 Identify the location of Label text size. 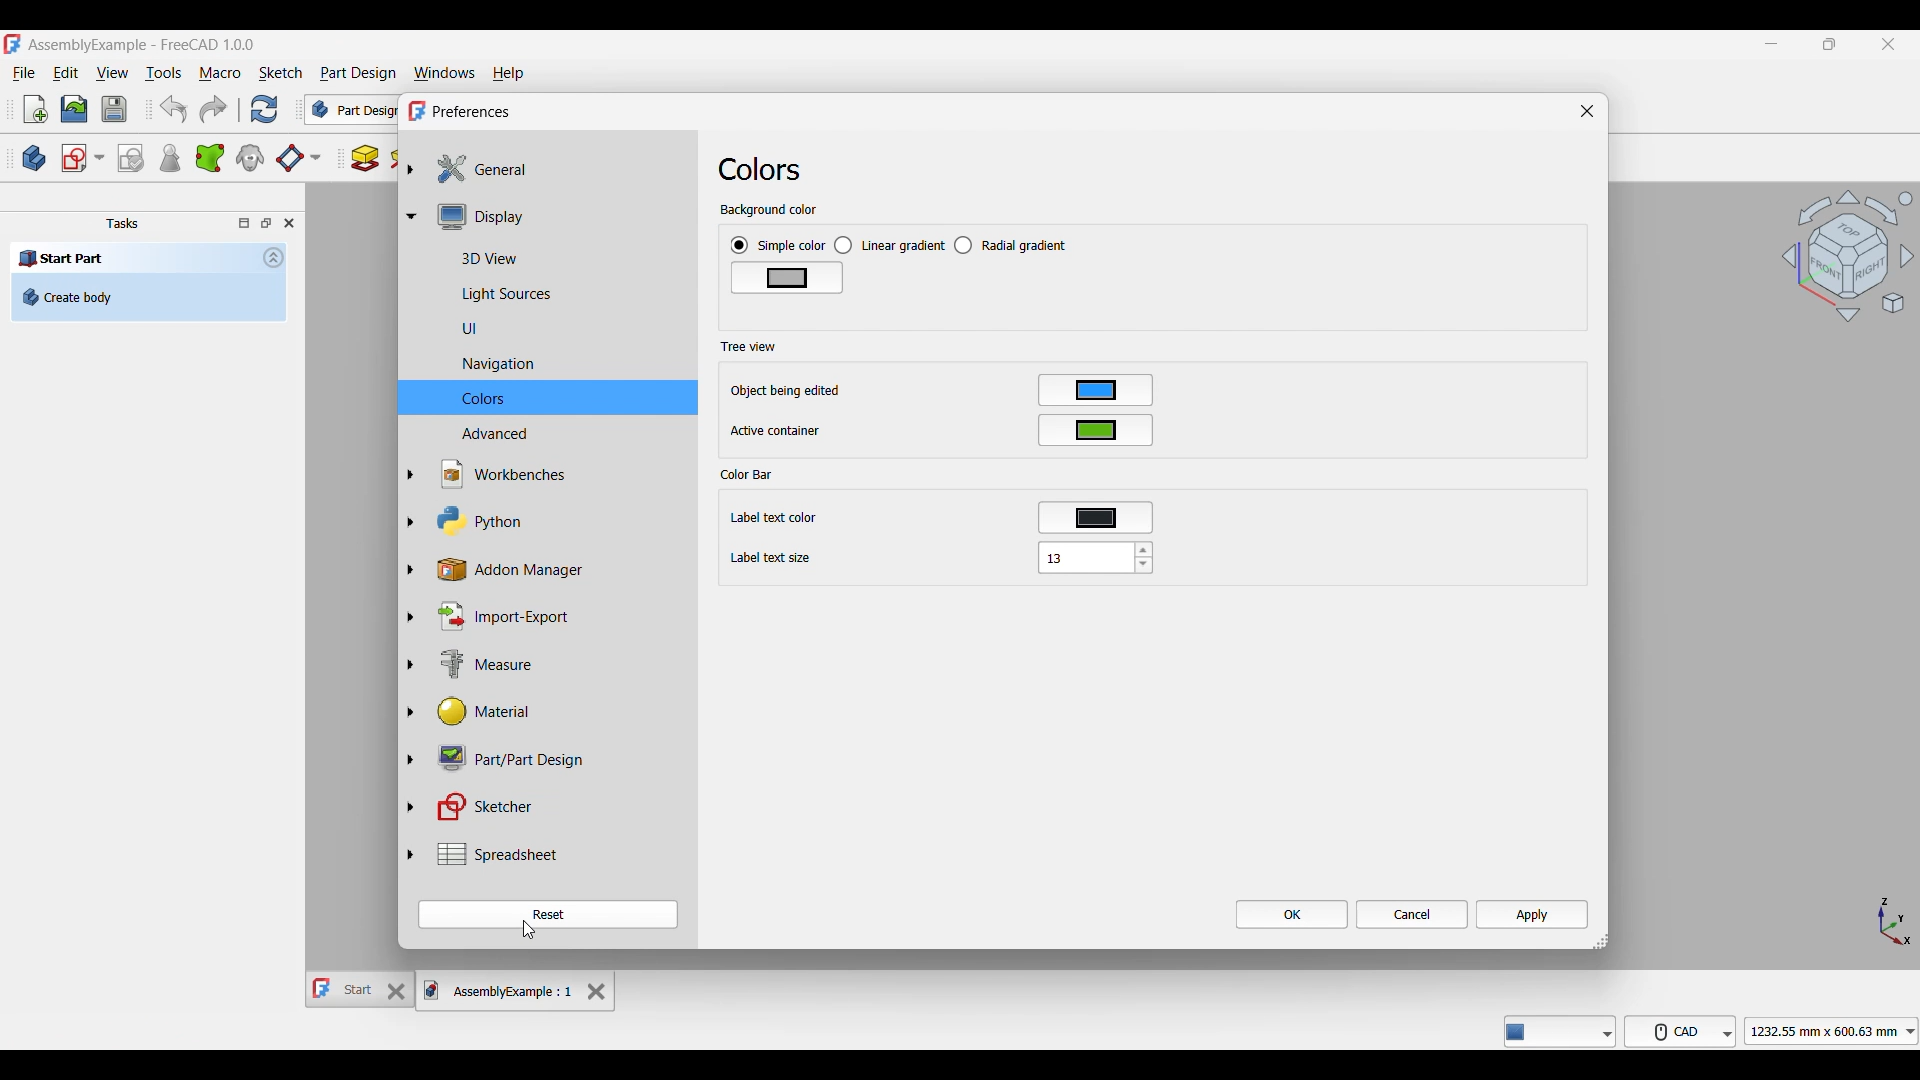
(772, 558).